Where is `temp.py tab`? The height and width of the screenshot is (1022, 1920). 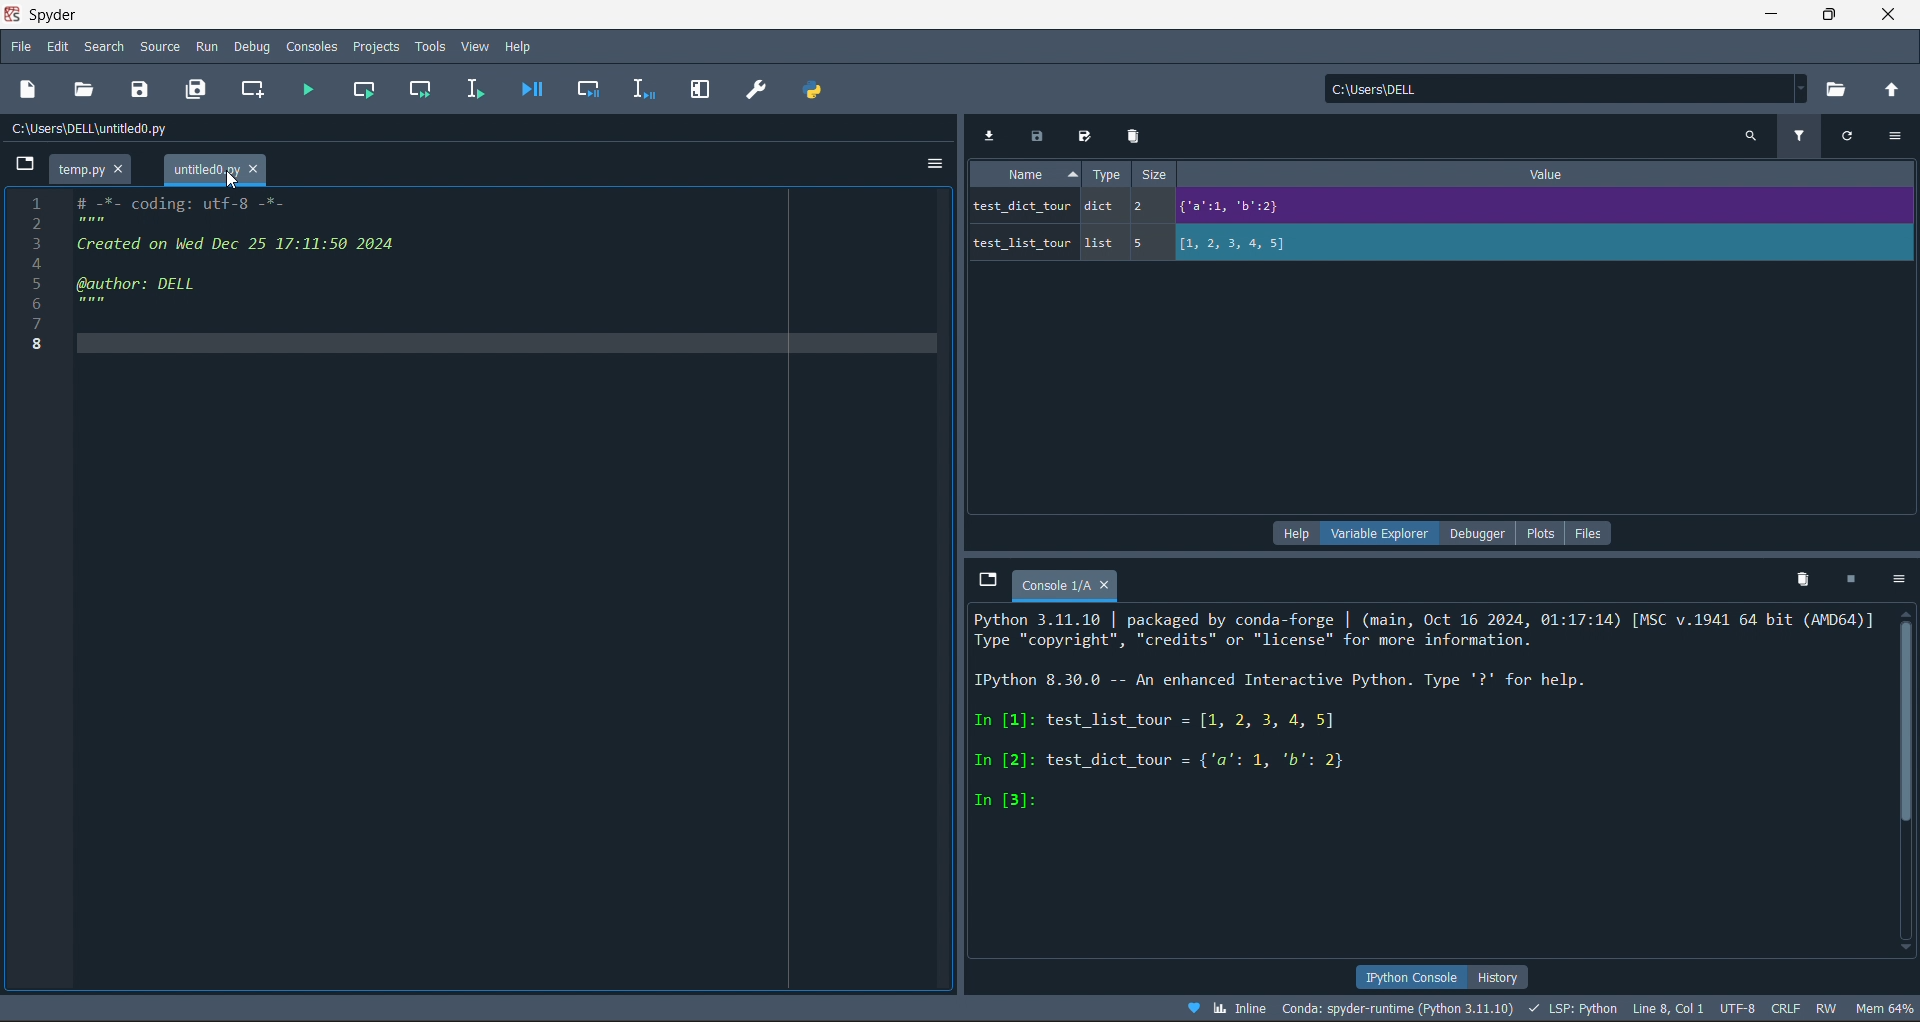 temp.py tab is located at coordinates (89, 169).